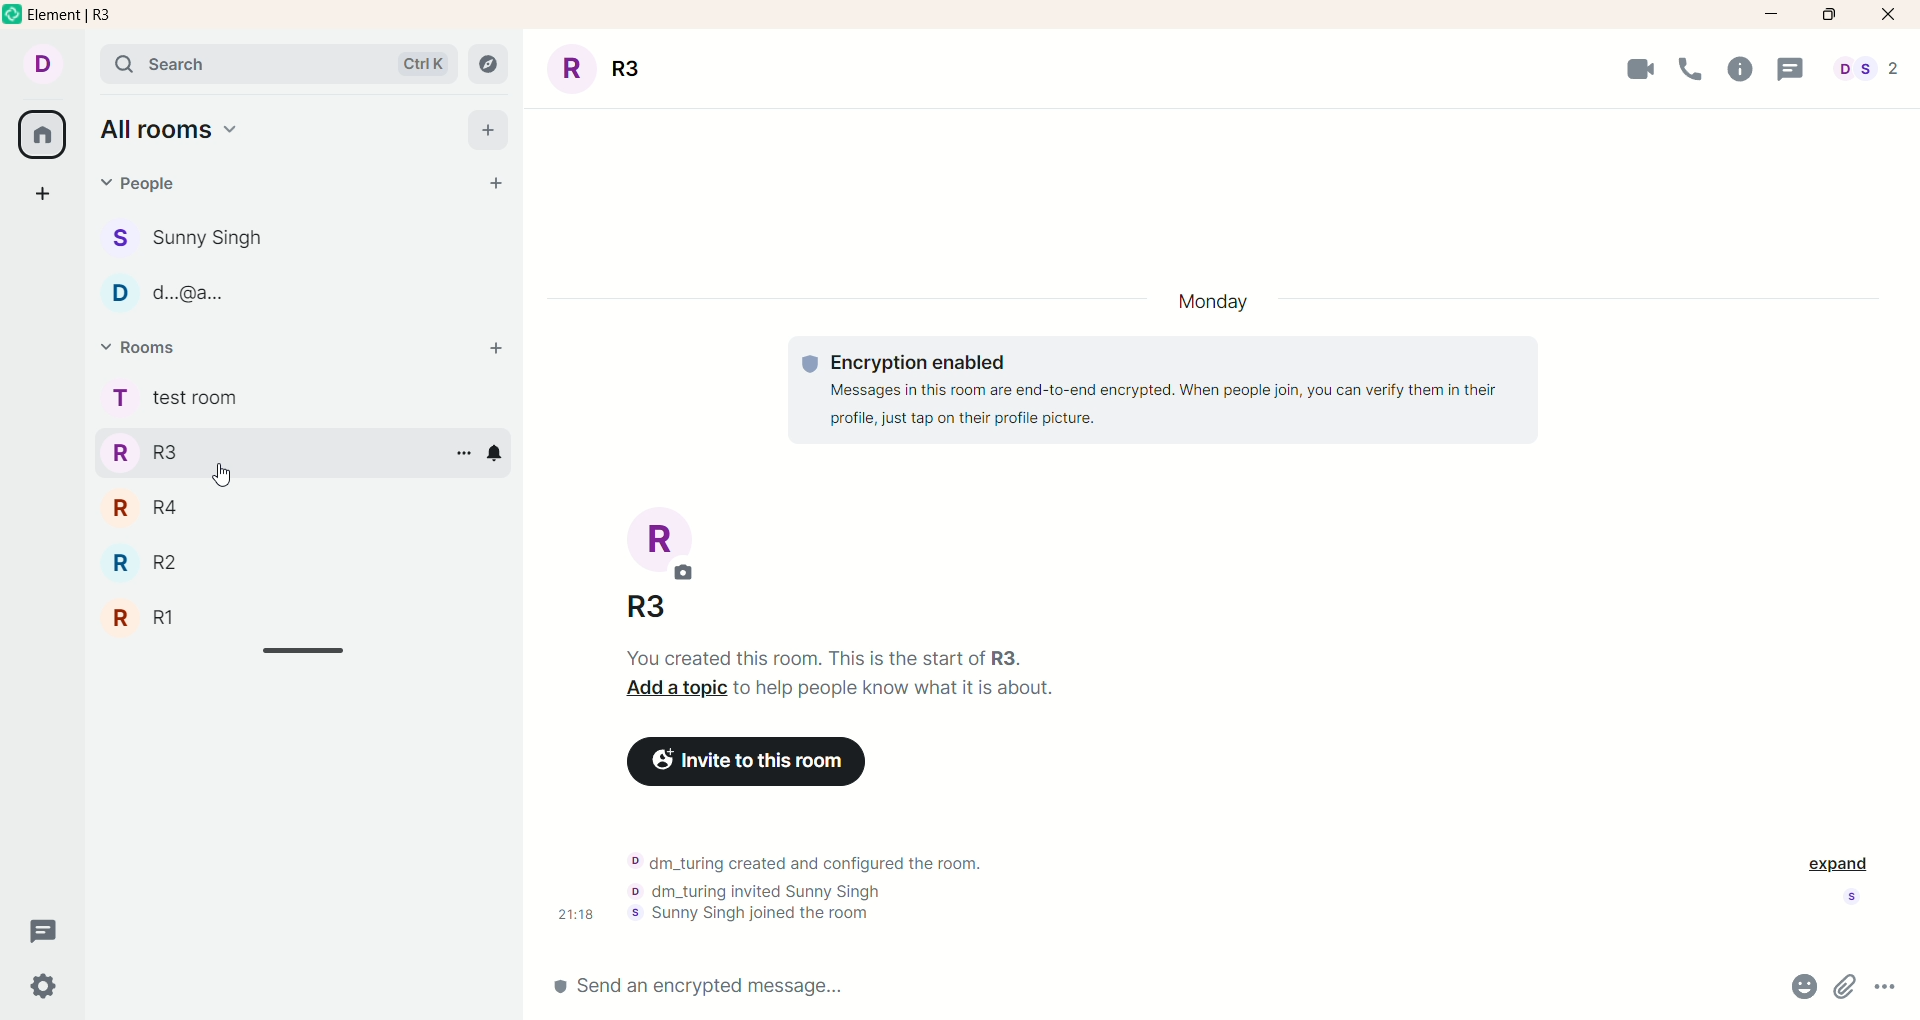 The image size is (1920, 1020). What do you see at coordinates (1693, 66) in the screenshot?
I see `Call` at bounding box center [1693, 66].